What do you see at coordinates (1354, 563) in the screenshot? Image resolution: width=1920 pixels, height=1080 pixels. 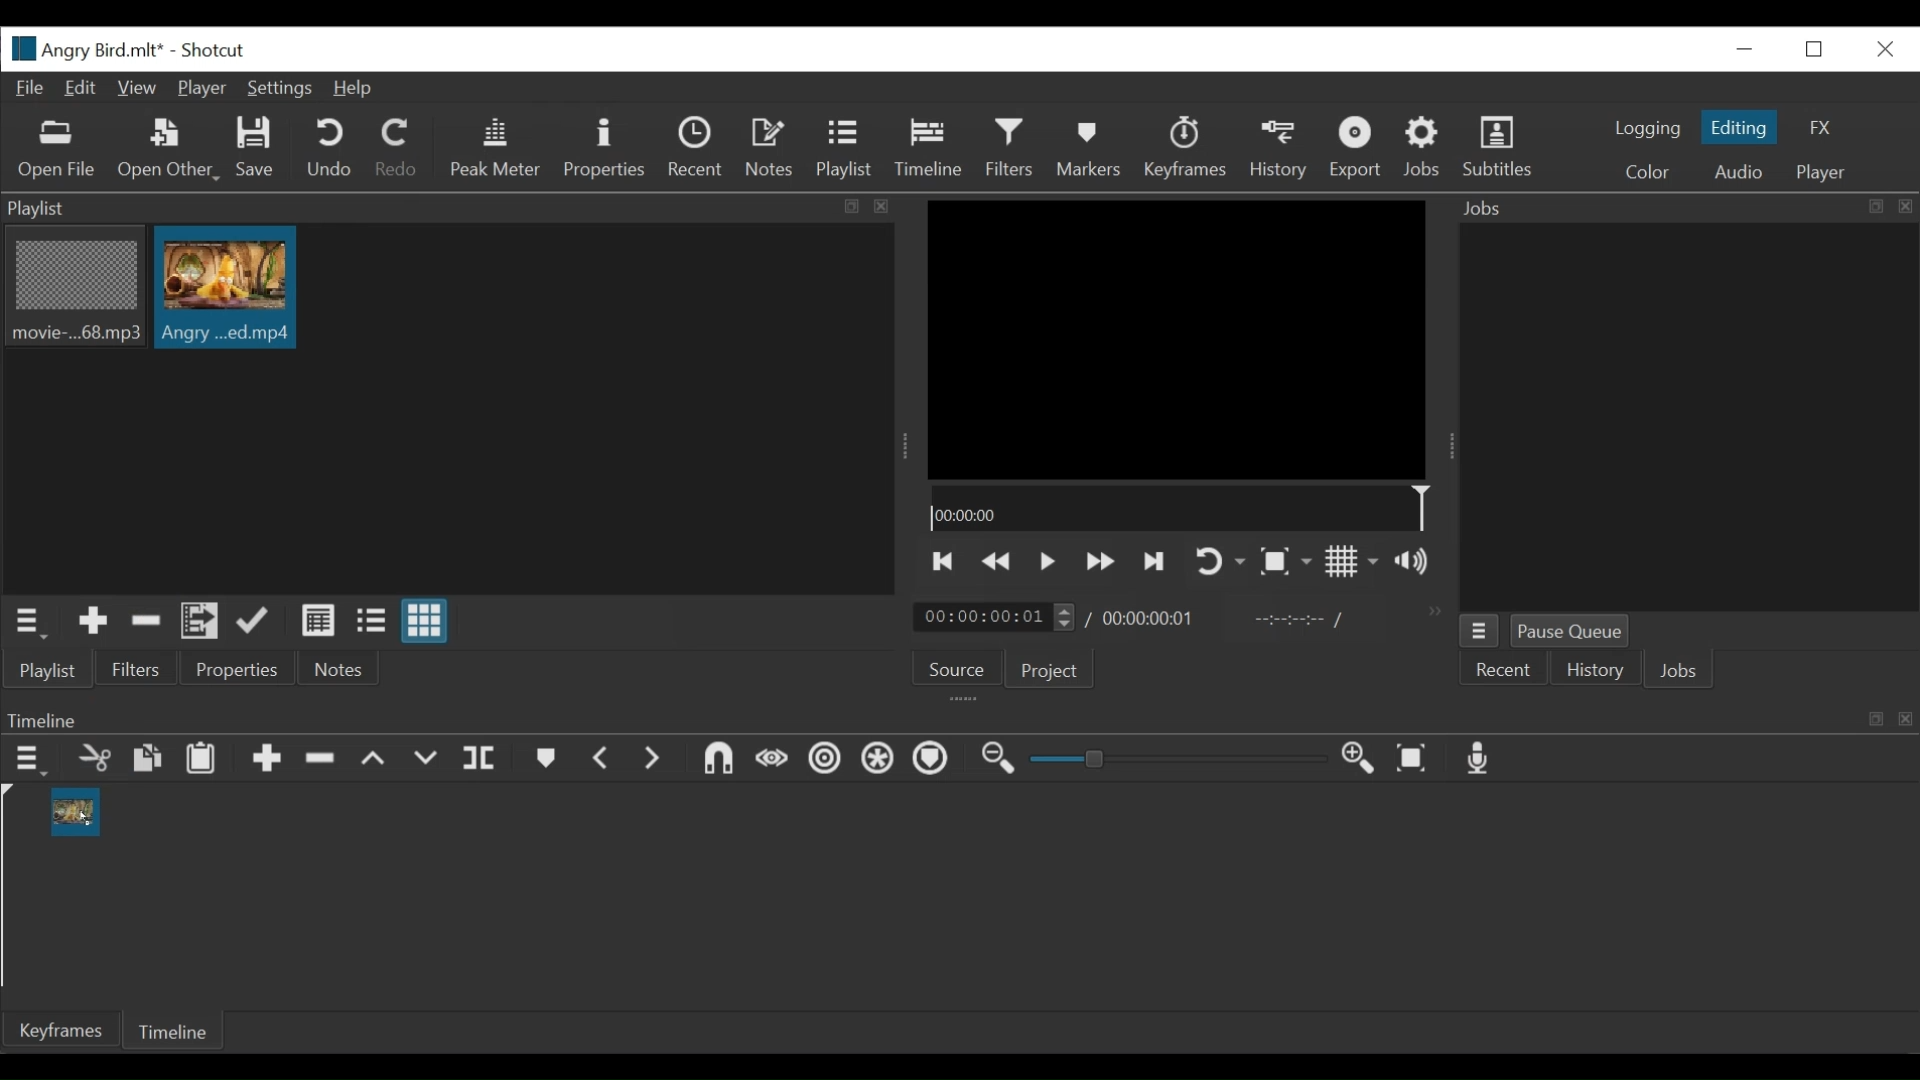 I see `Toggle display grid on player` at bounding box center [1354, 563].